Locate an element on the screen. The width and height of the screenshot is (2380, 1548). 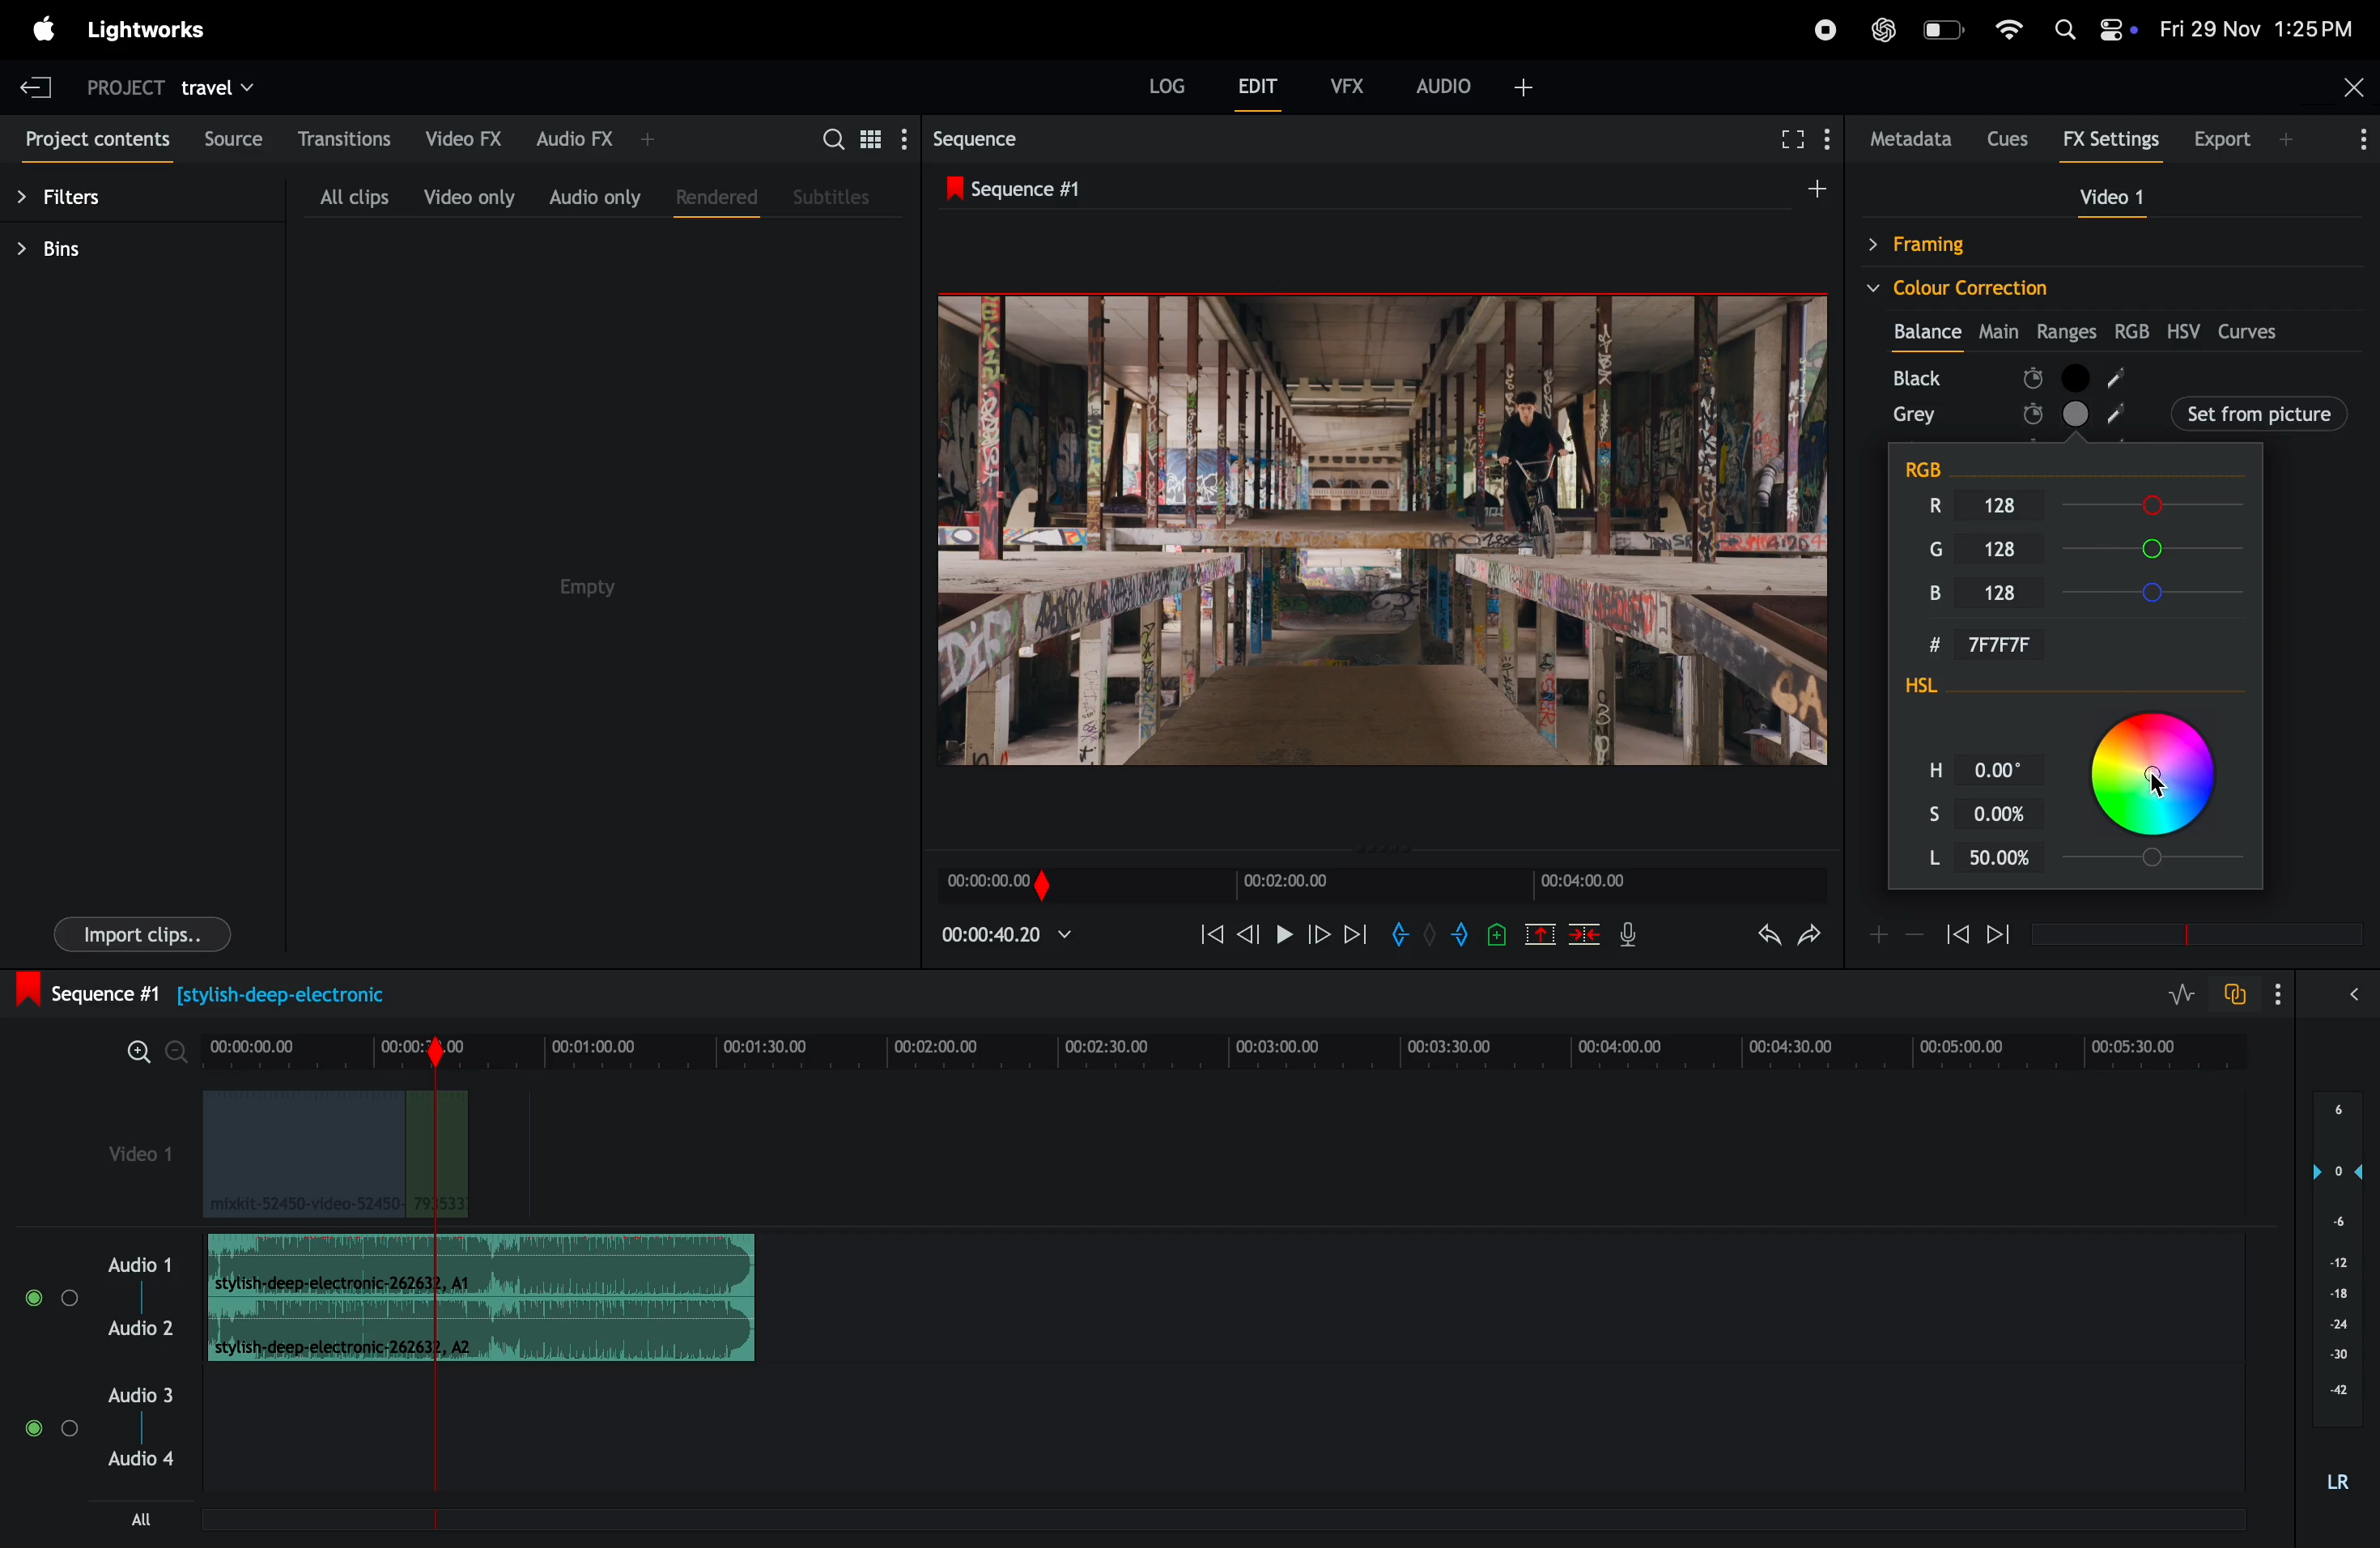
import clips is located at coordinates (143, 933).